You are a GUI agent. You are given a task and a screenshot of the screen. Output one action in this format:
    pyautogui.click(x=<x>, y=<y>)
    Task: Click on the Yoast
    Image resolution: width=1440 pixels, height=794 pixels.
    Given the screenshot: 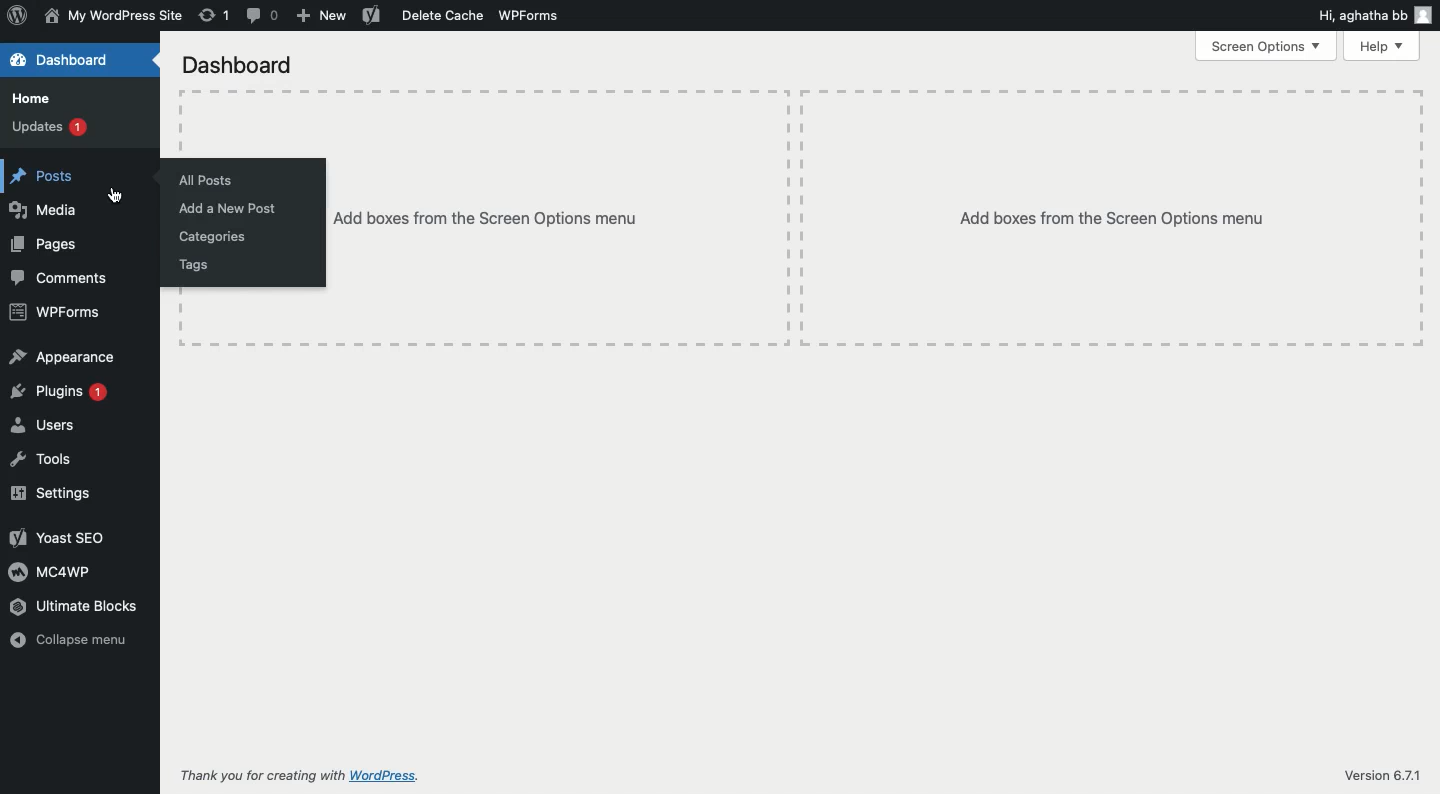 What is the action you would take?
    pyautogui.click(x=373, y=15)
    